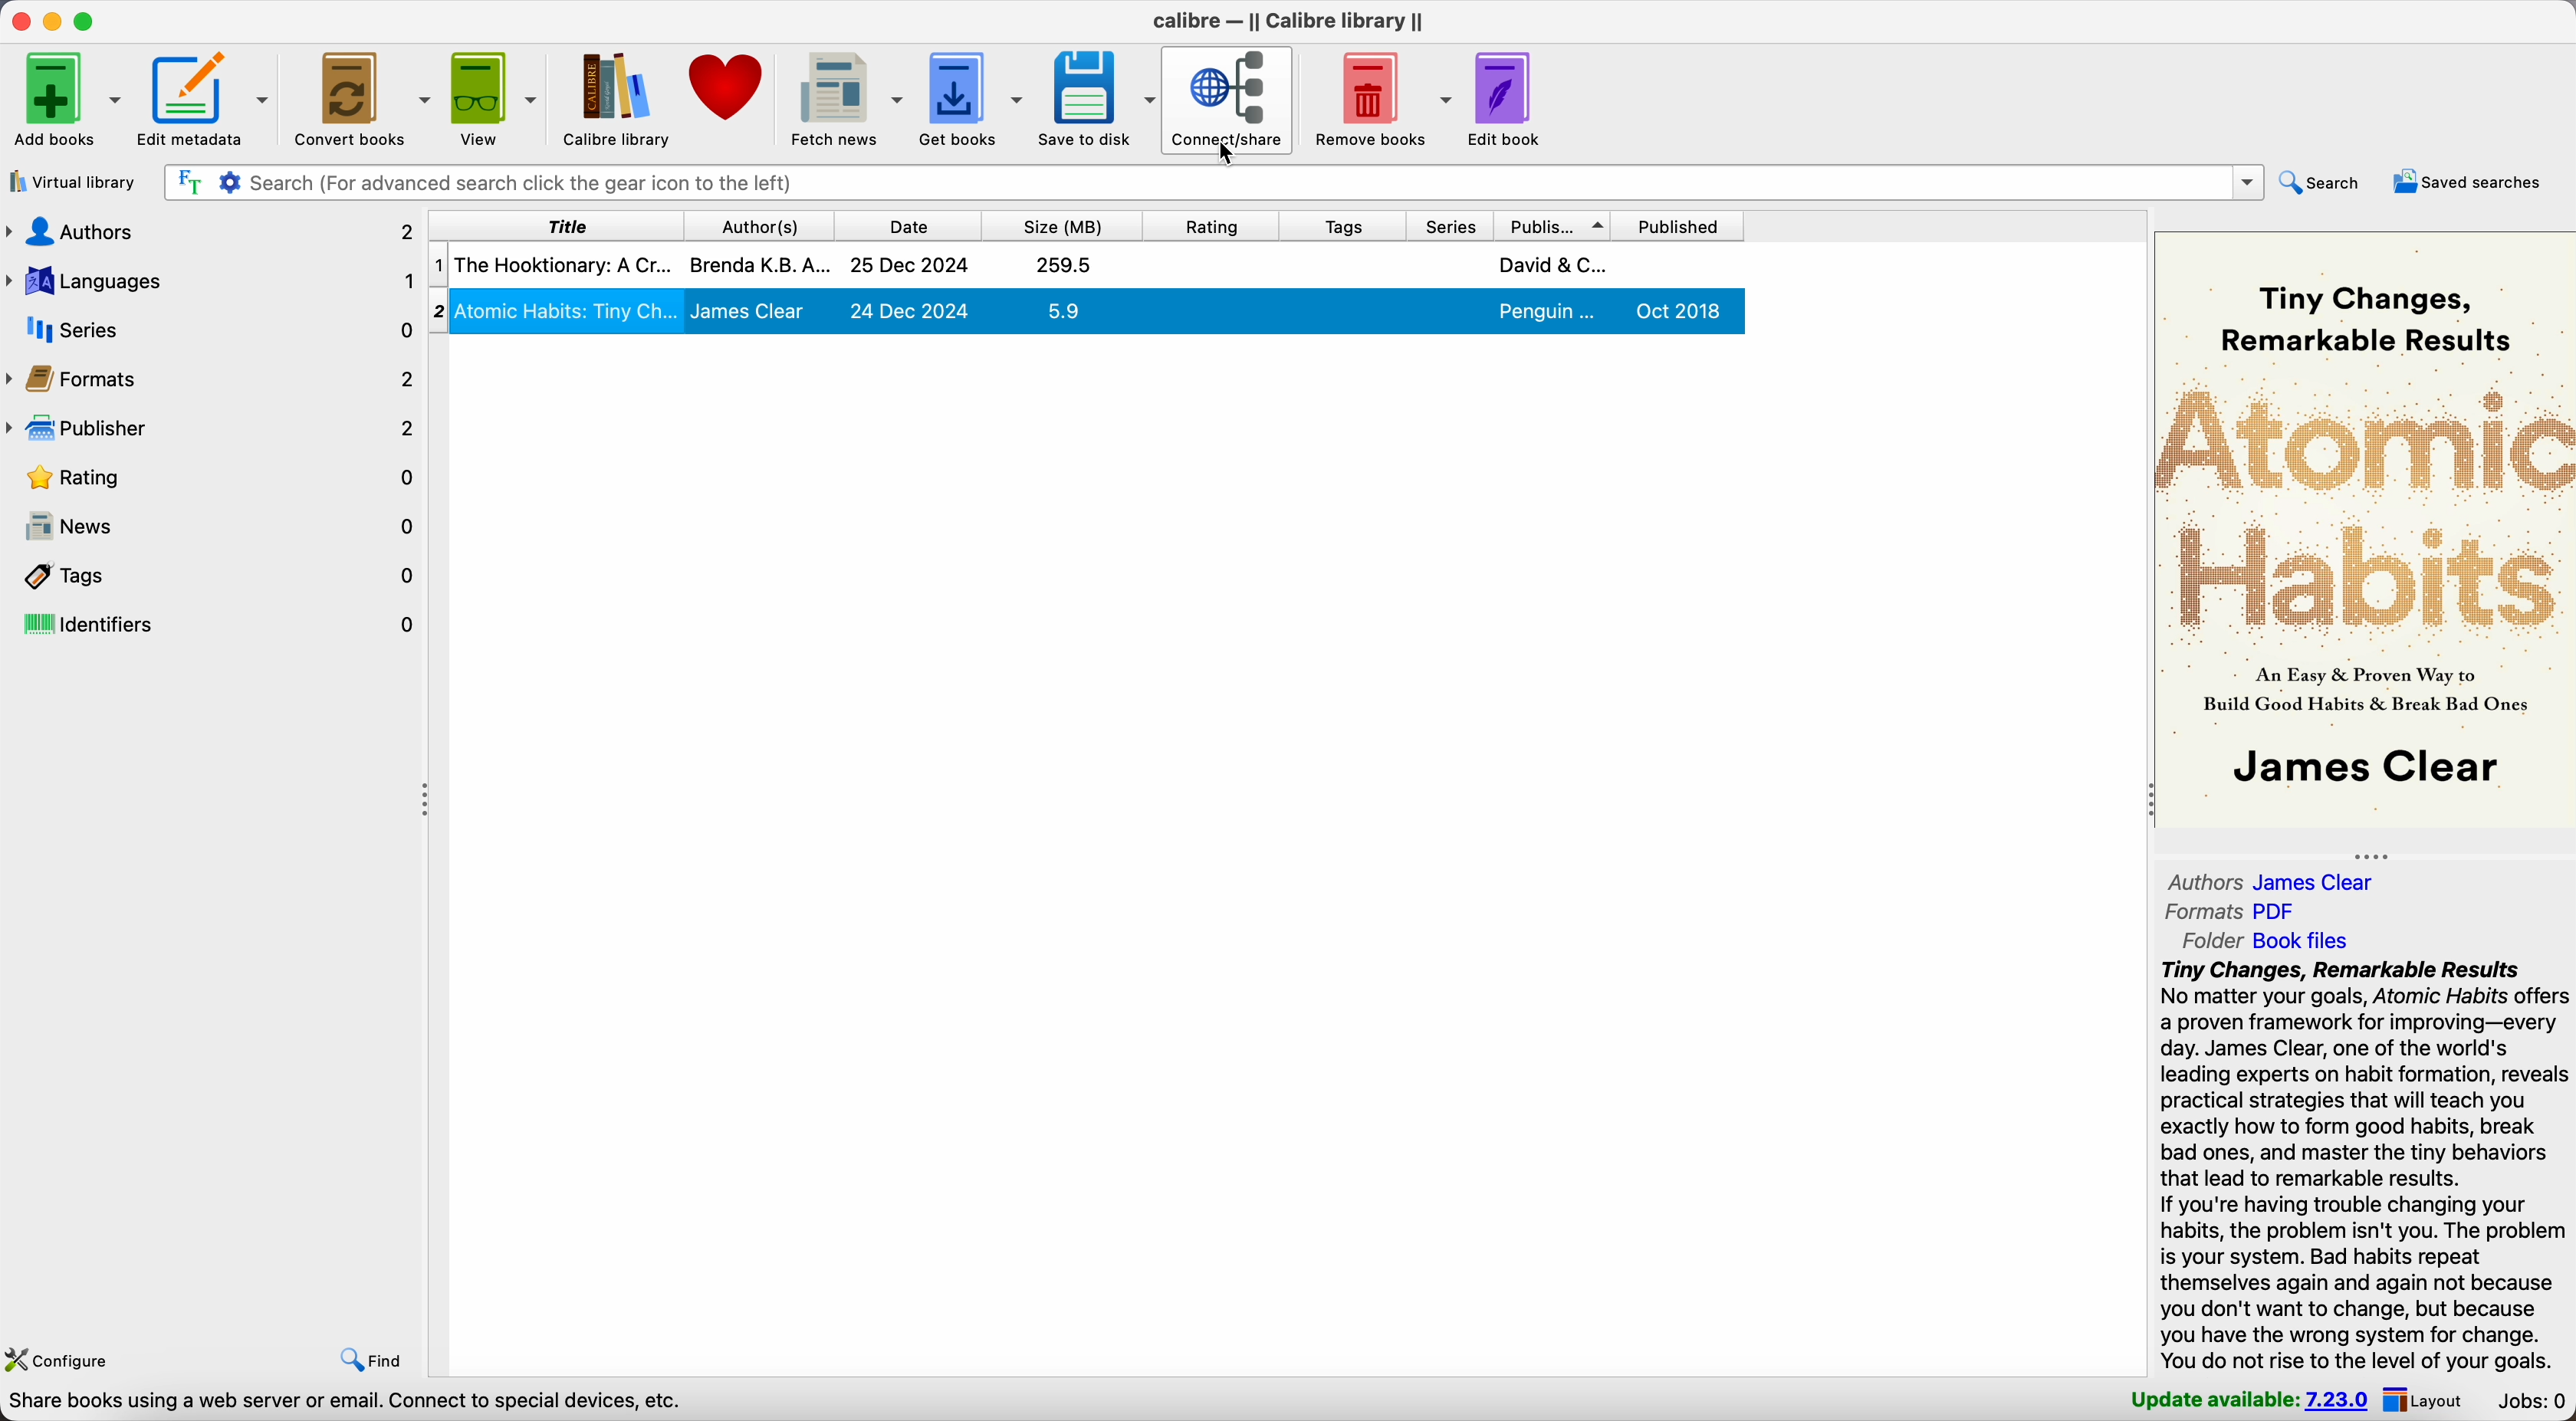 The image size is (2576, 1421). Describe the element at coordinates (974, 98) in the screenshot. I see `get books` at that location.